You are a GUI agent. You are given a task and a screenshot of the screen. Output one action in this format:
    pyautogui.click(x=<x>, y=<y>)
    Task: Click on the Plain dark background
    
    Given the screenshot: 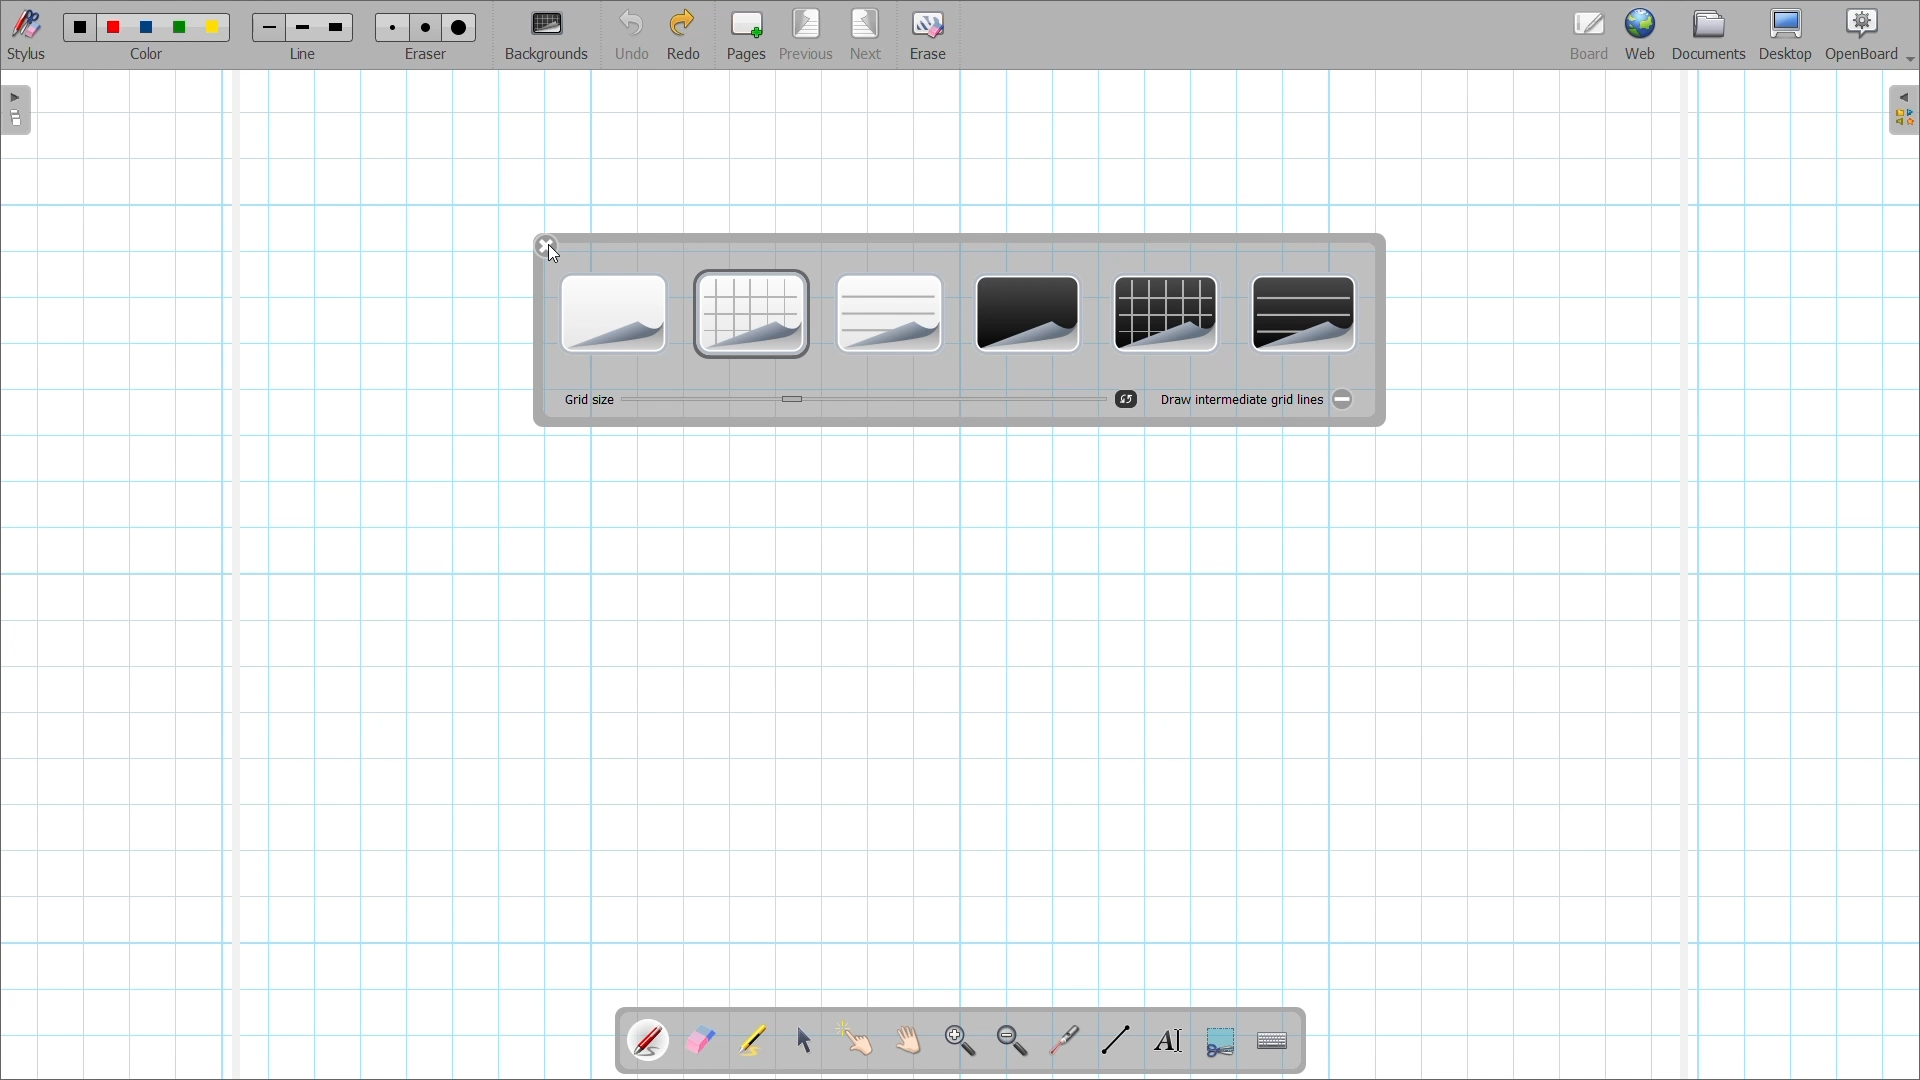 What is the action you would take?
    pyautogui.click(x=1027, y=314)
    